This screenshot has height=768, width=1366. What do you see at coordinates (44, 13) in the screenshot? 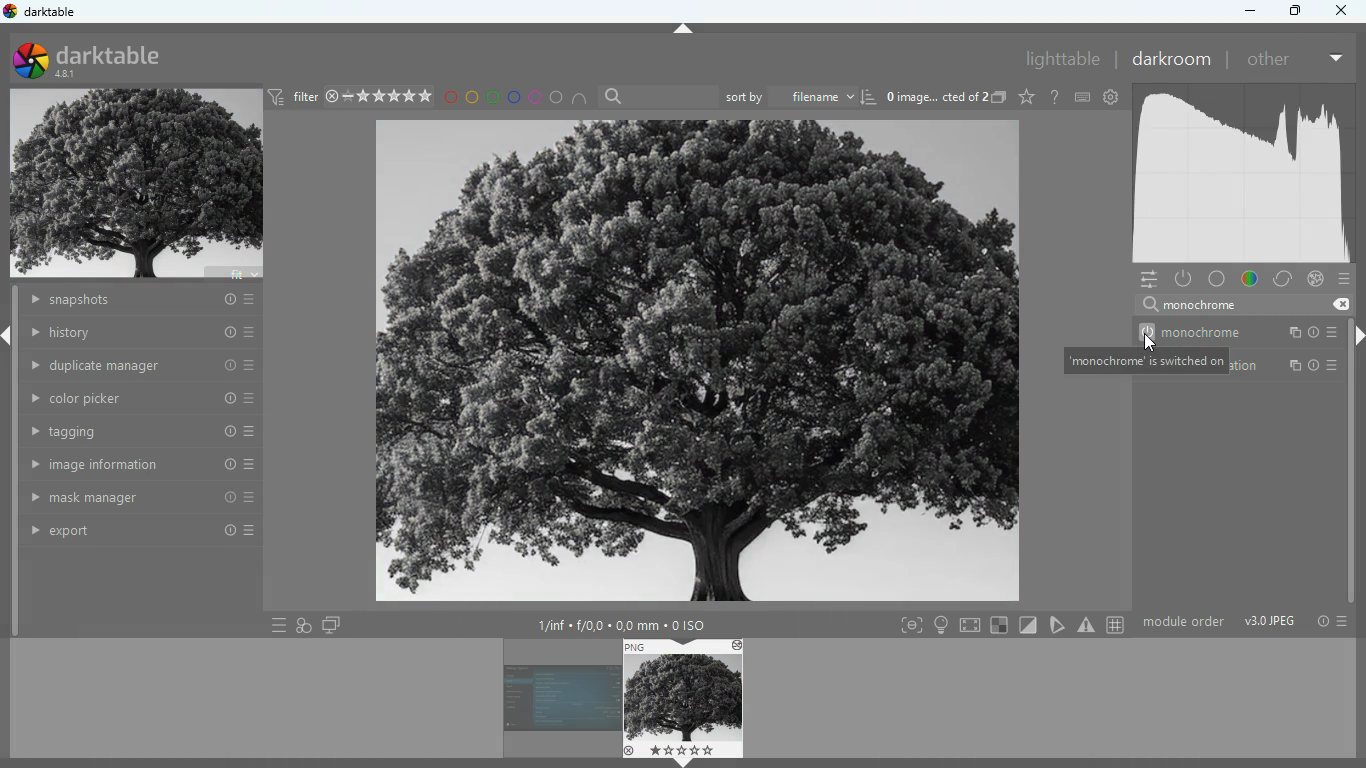
I see `darktable` at bounding box center [44, 13].